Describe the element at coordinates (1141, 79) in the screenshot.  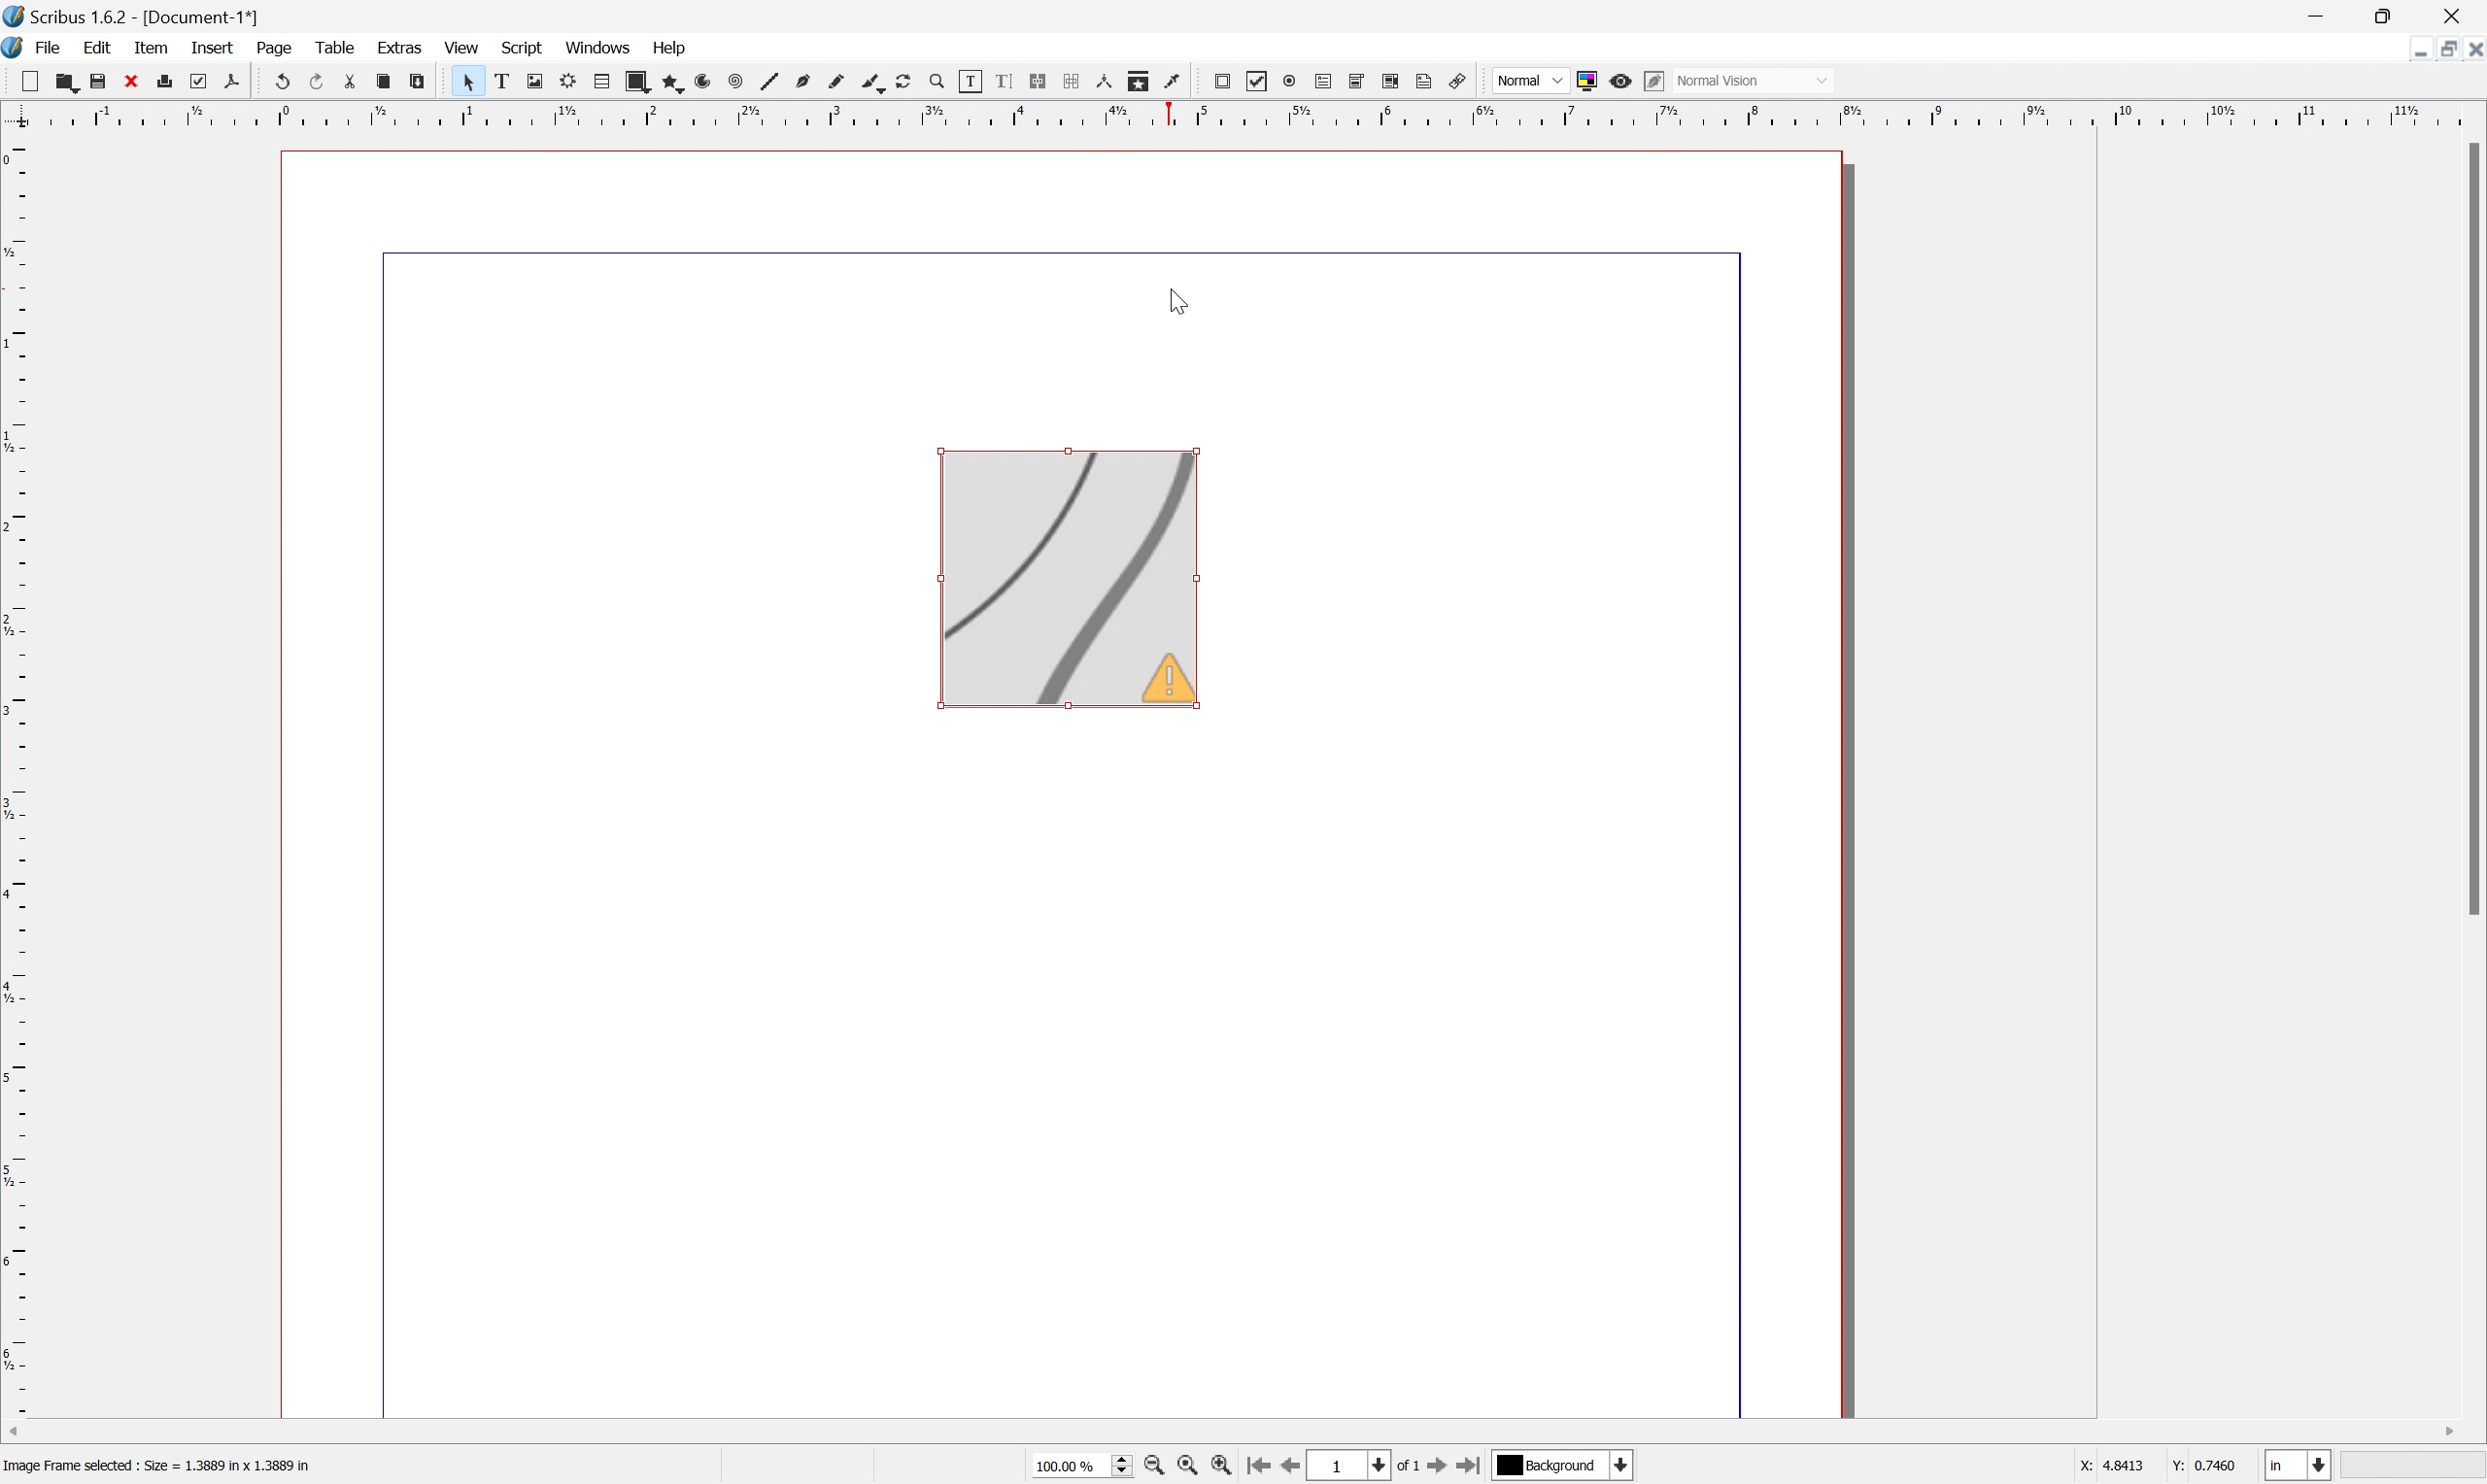
I see `Copy item properties` at that location.